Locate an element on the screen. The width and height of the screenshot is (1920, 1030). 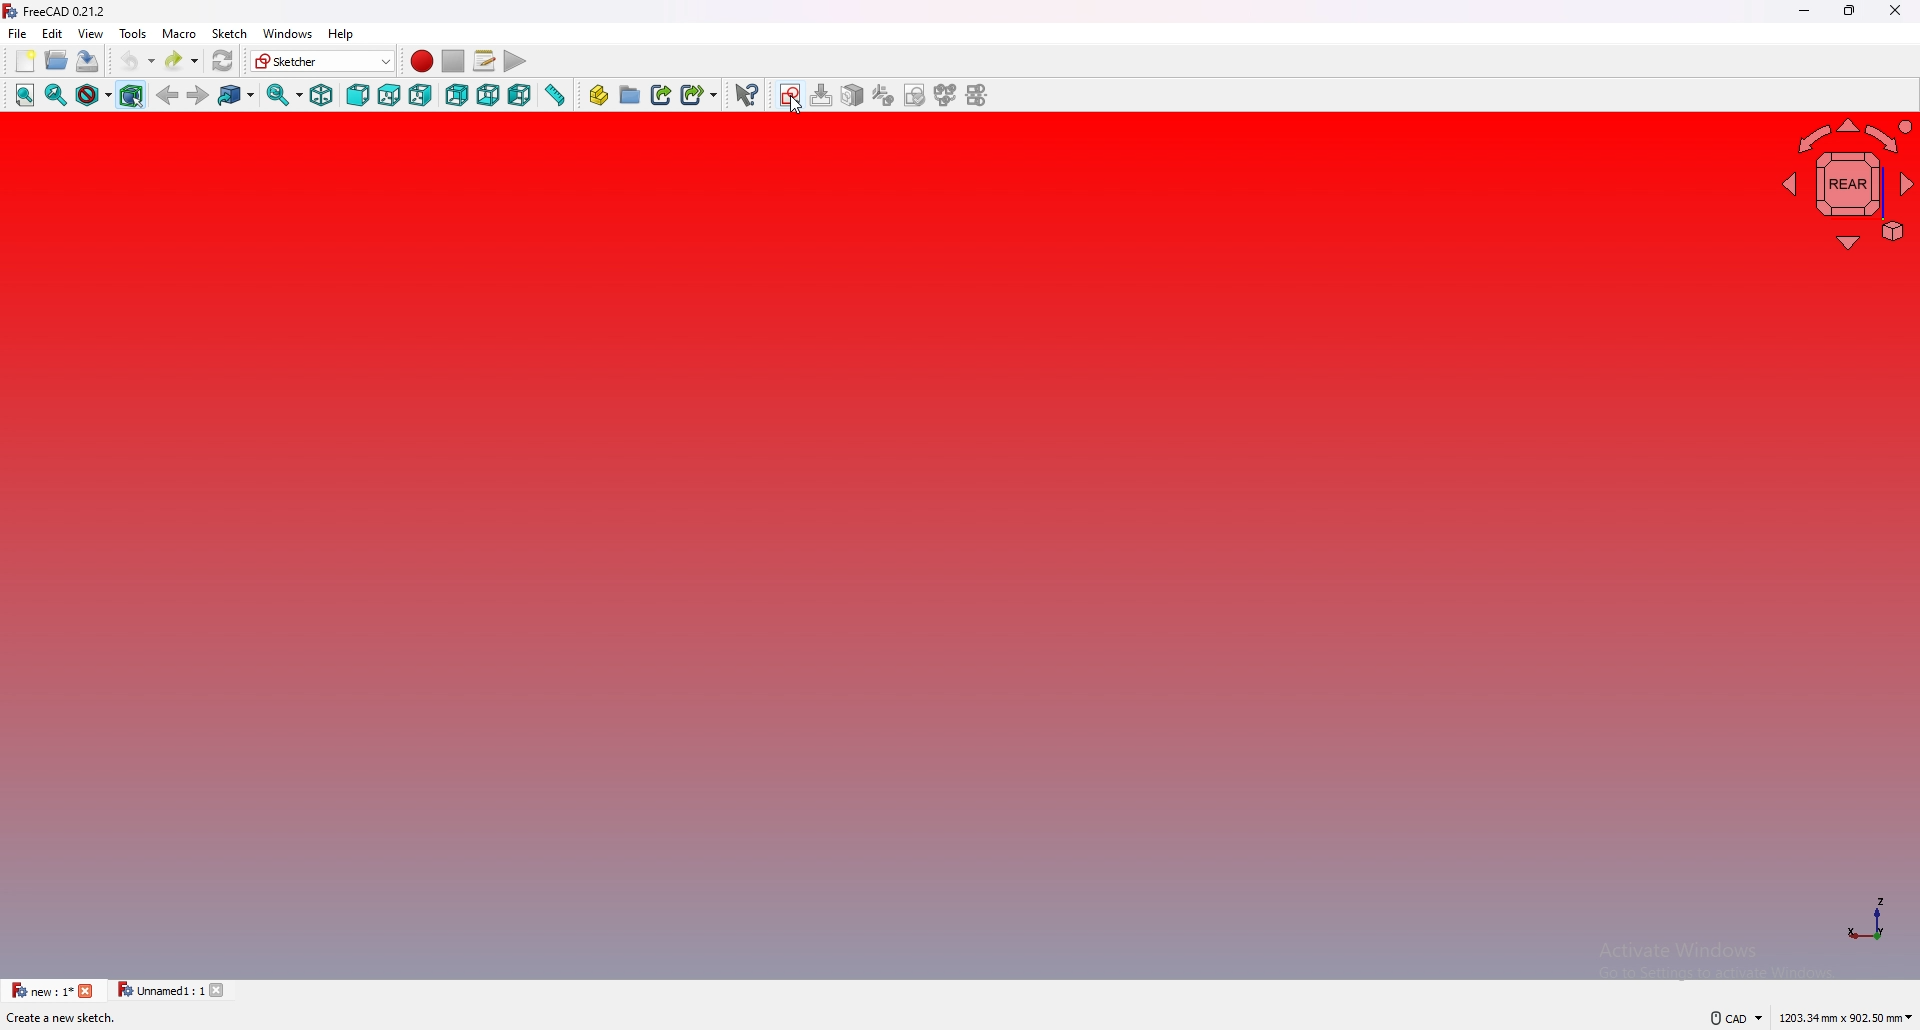
left is located at coordinates (521, 95).